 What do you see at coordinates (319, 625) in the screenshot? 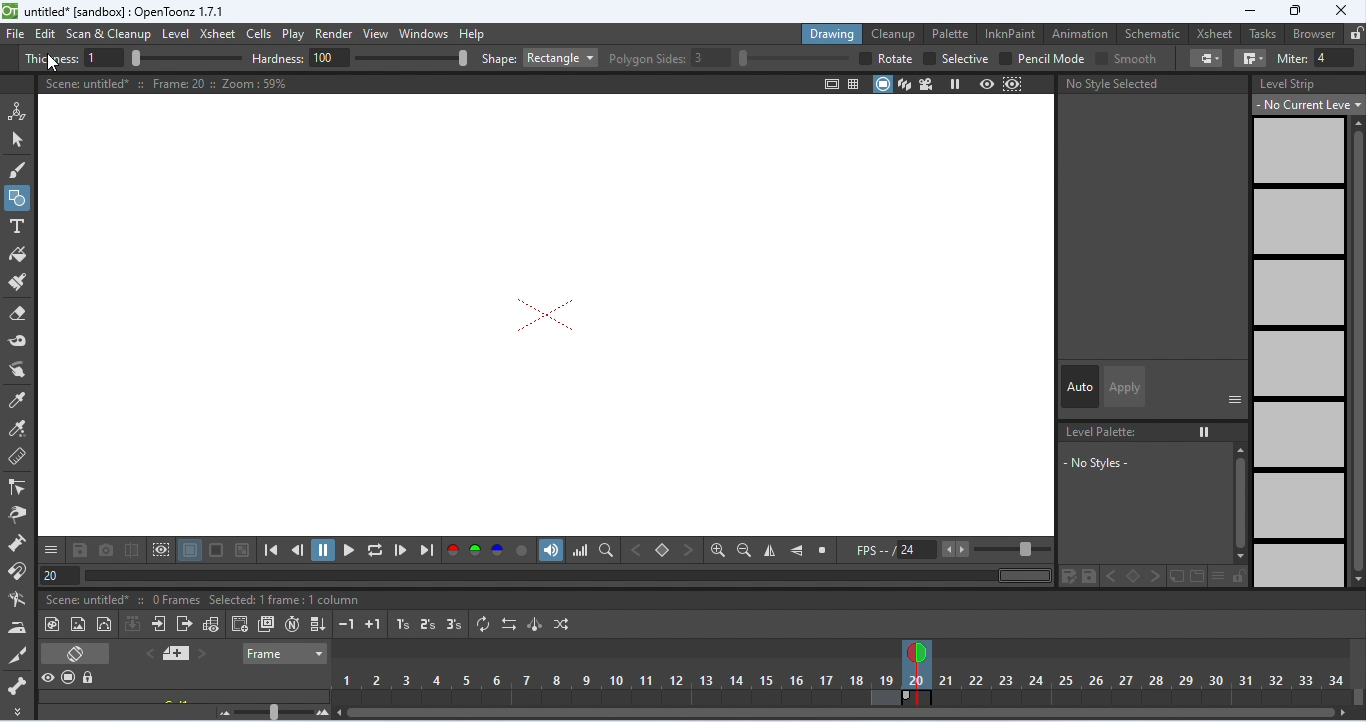
I see `fill in empty cells` at bounding box center [319, 625].